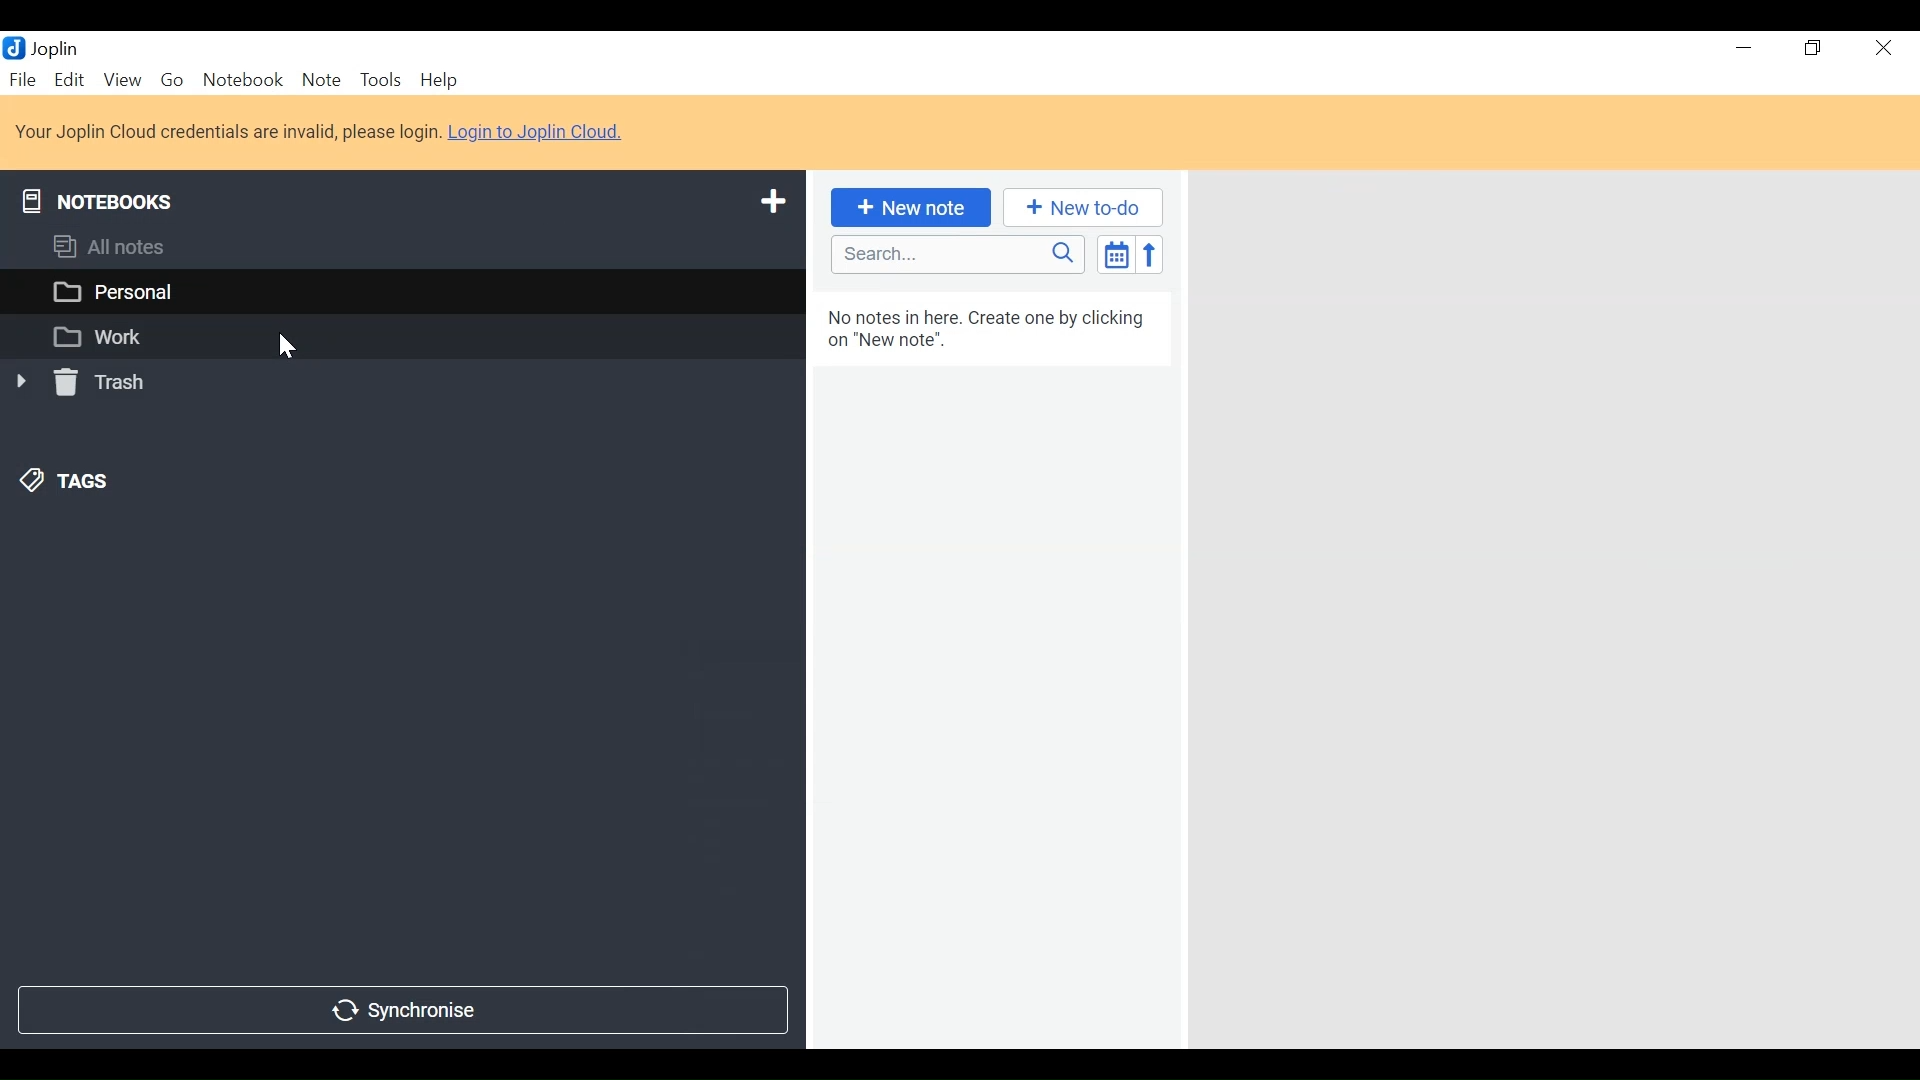  Describe the element at coordinates (436, 80) in the screenshot. I see `Help` at that location.